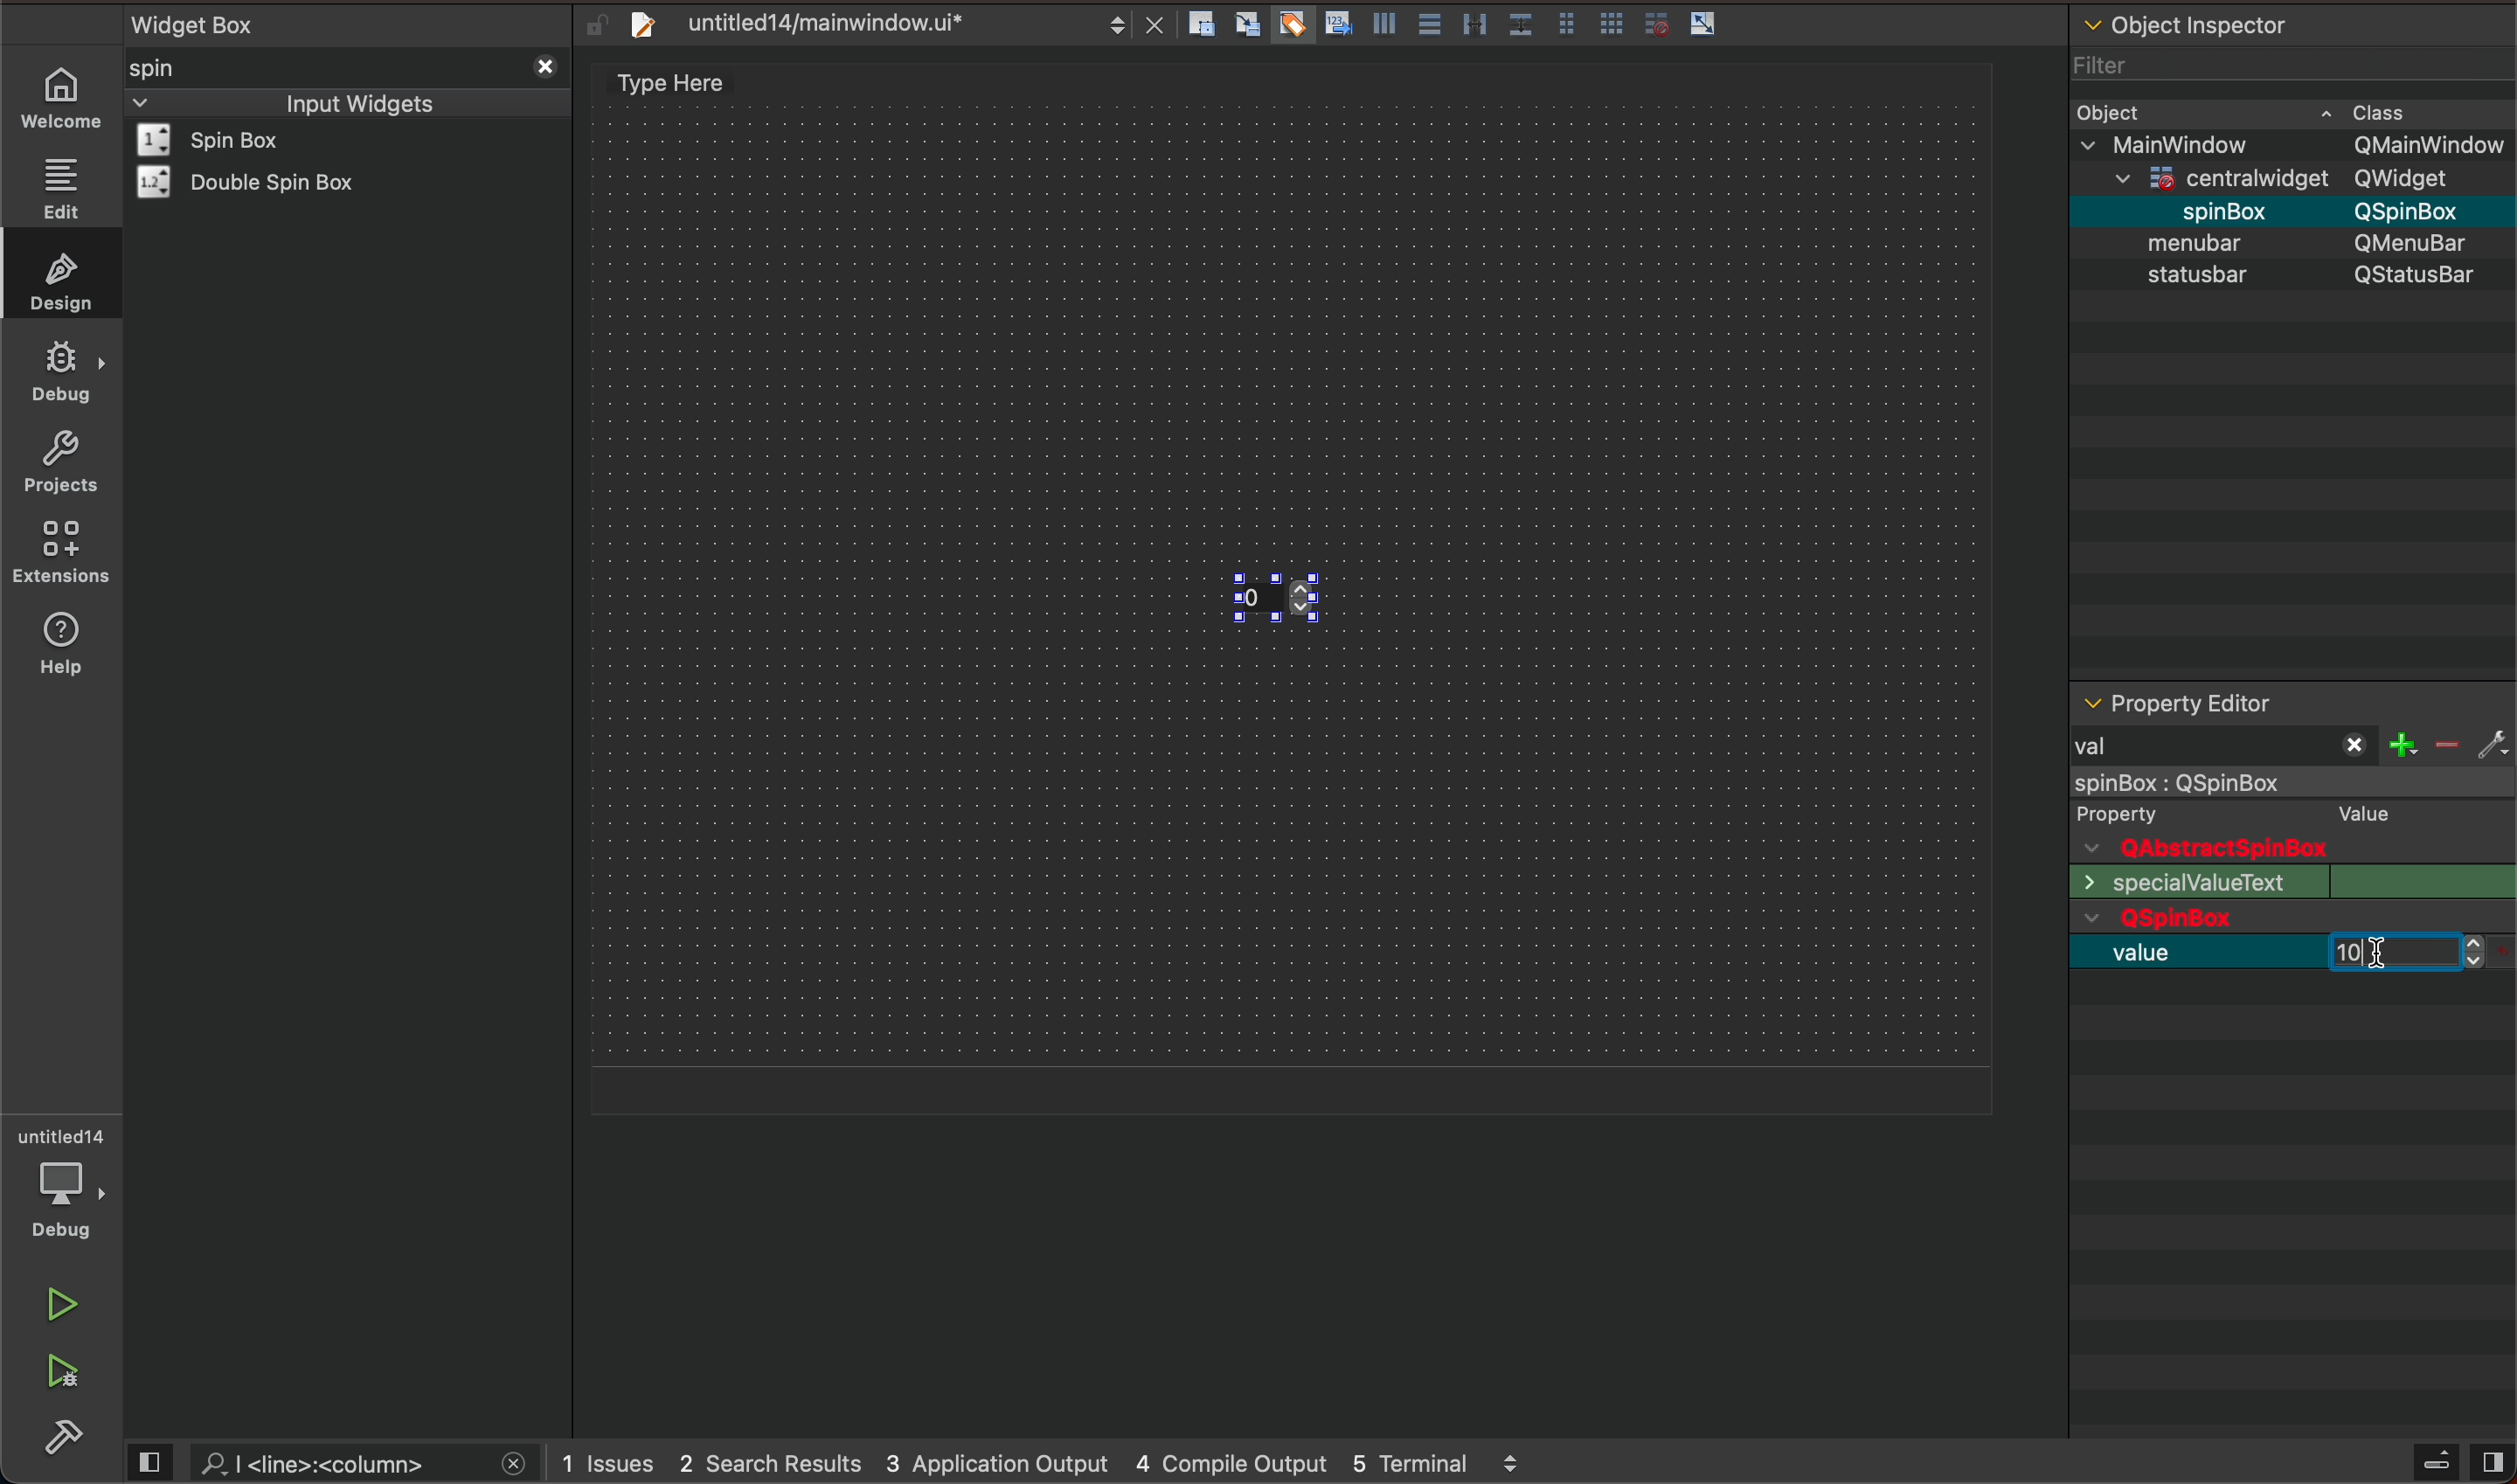  What do you see at coordinates (2177, 704) in the screenshot?
I see `editor` at bounding box center [2177, 704].